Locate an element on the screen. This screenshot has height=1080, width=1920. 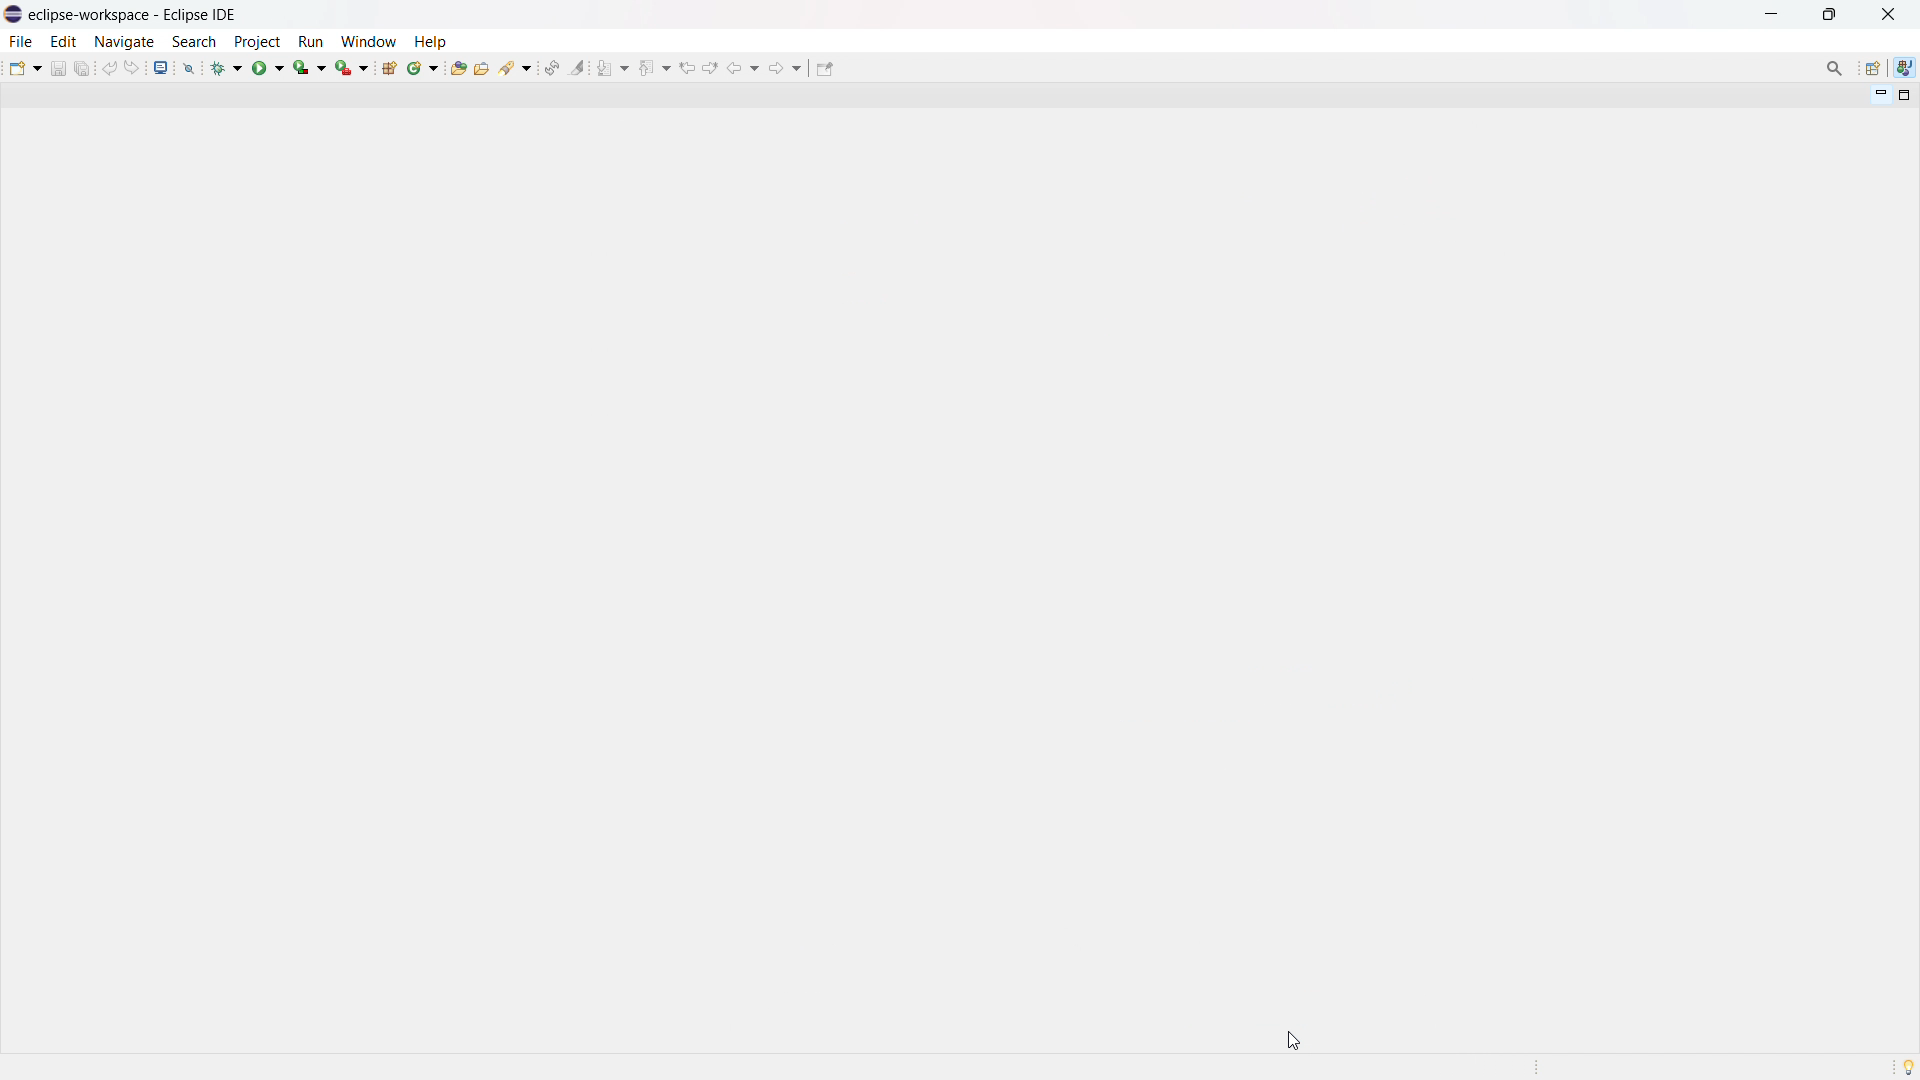
navigate is located at coordinates (123, 41).